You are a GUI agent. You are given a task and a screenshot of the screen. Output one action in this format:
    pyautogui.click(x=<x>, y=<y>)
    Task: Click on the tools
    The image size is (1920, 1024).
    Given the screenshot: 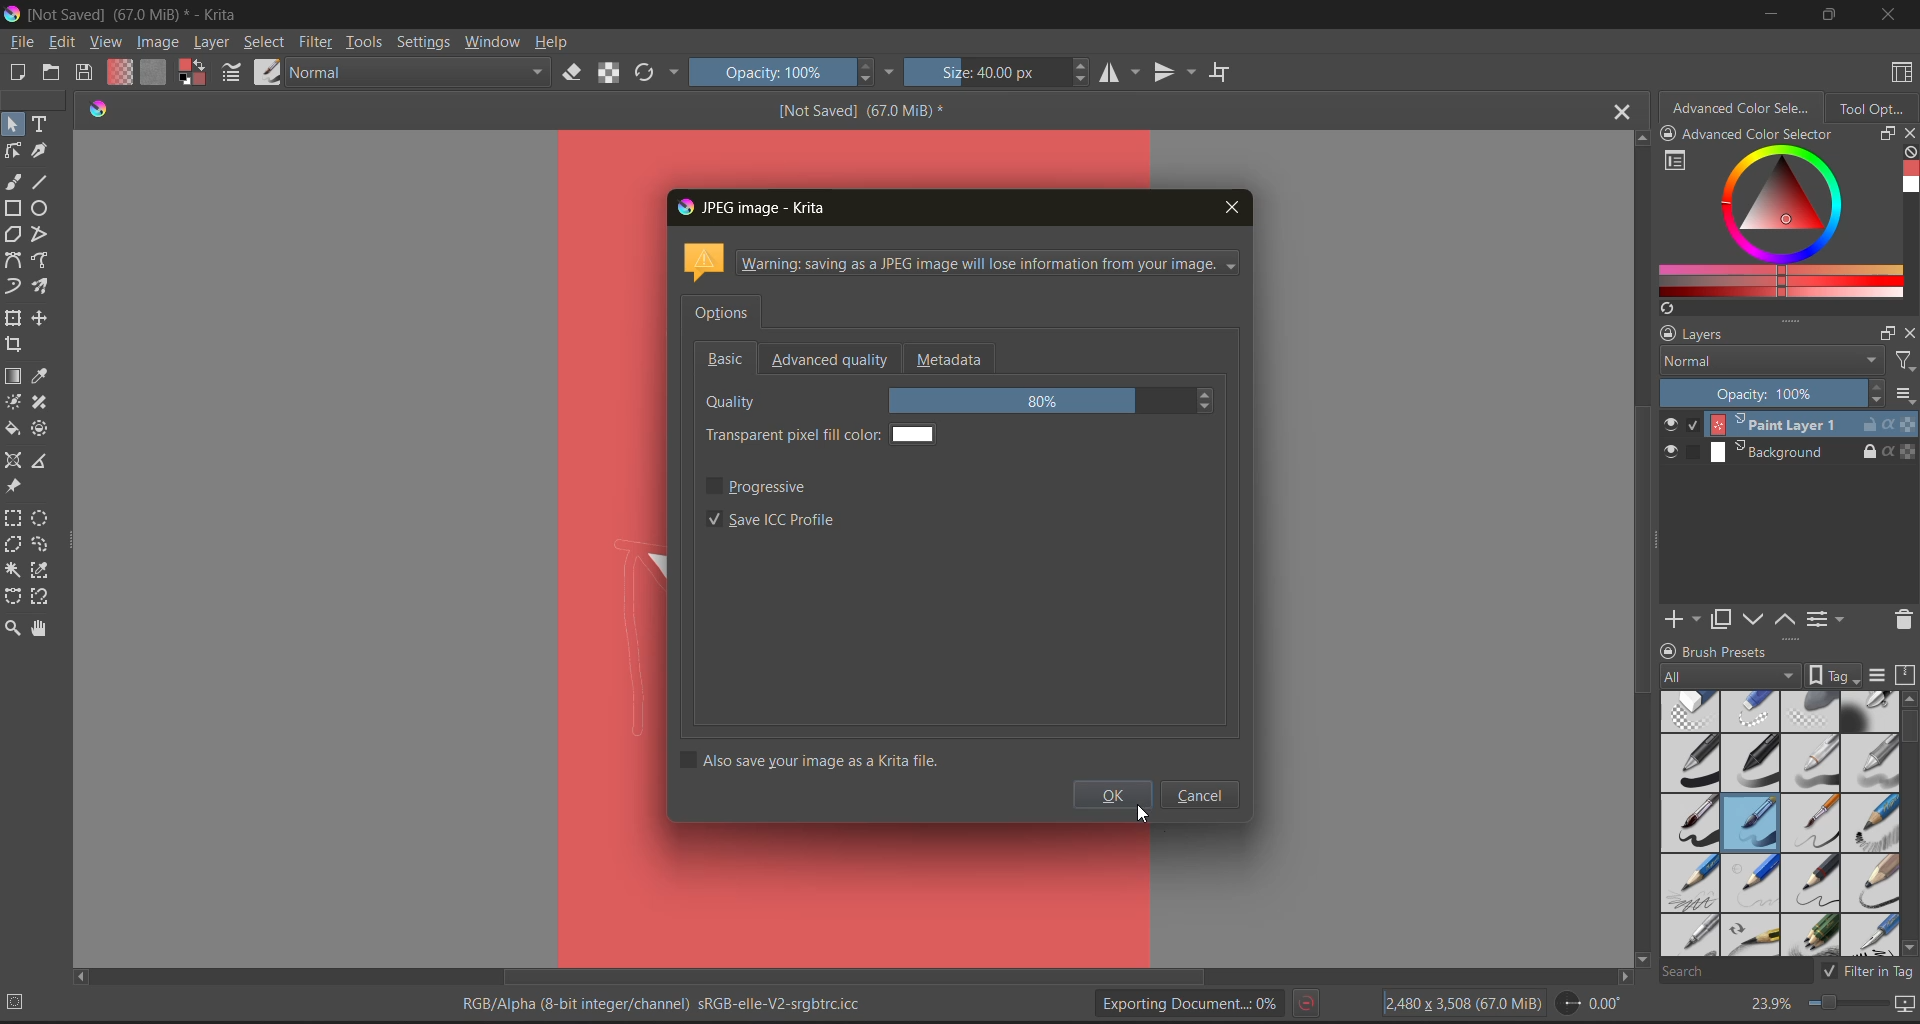 What is the action you would take?
    pyautogui.click(x=14, y=546)
    